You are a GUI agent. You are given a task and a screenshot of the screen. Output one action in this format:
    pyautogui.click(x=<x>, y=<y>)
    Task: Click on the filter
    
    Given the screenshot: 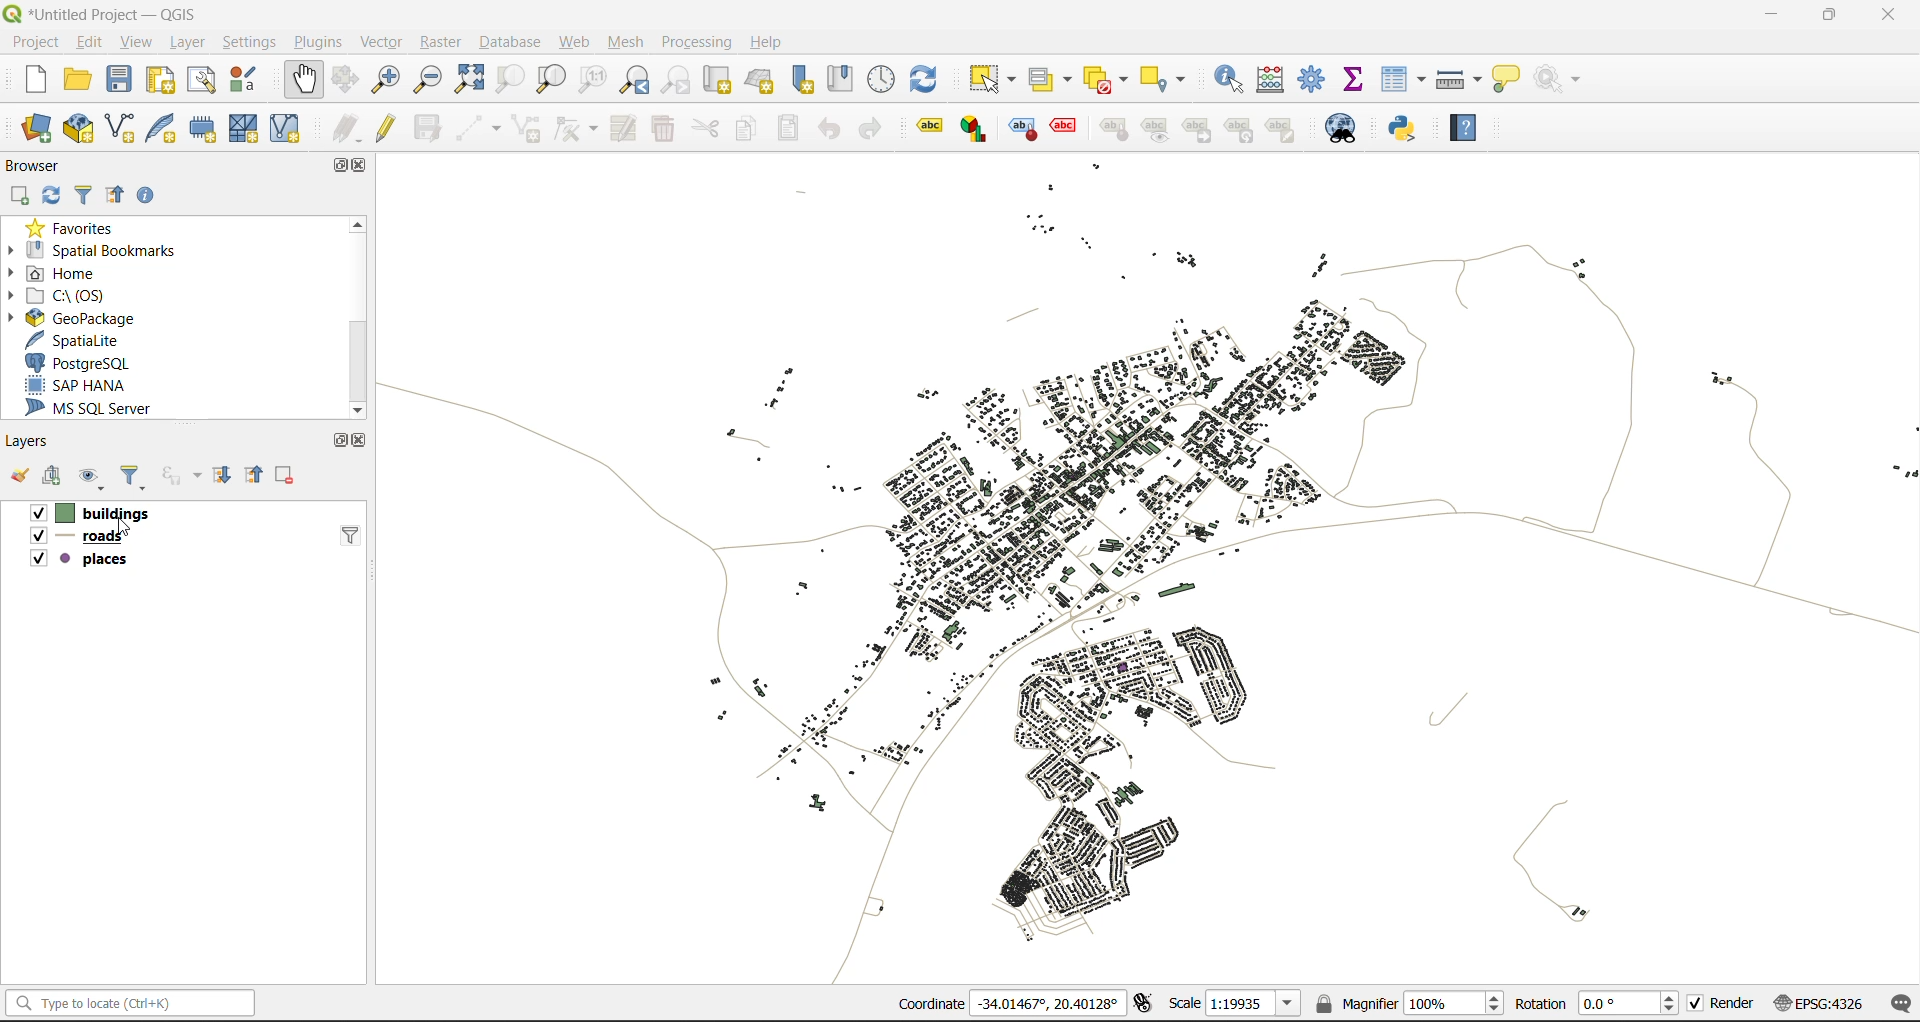 What is the action you would take?
    pyautogui.click(x=85, y=194)
    